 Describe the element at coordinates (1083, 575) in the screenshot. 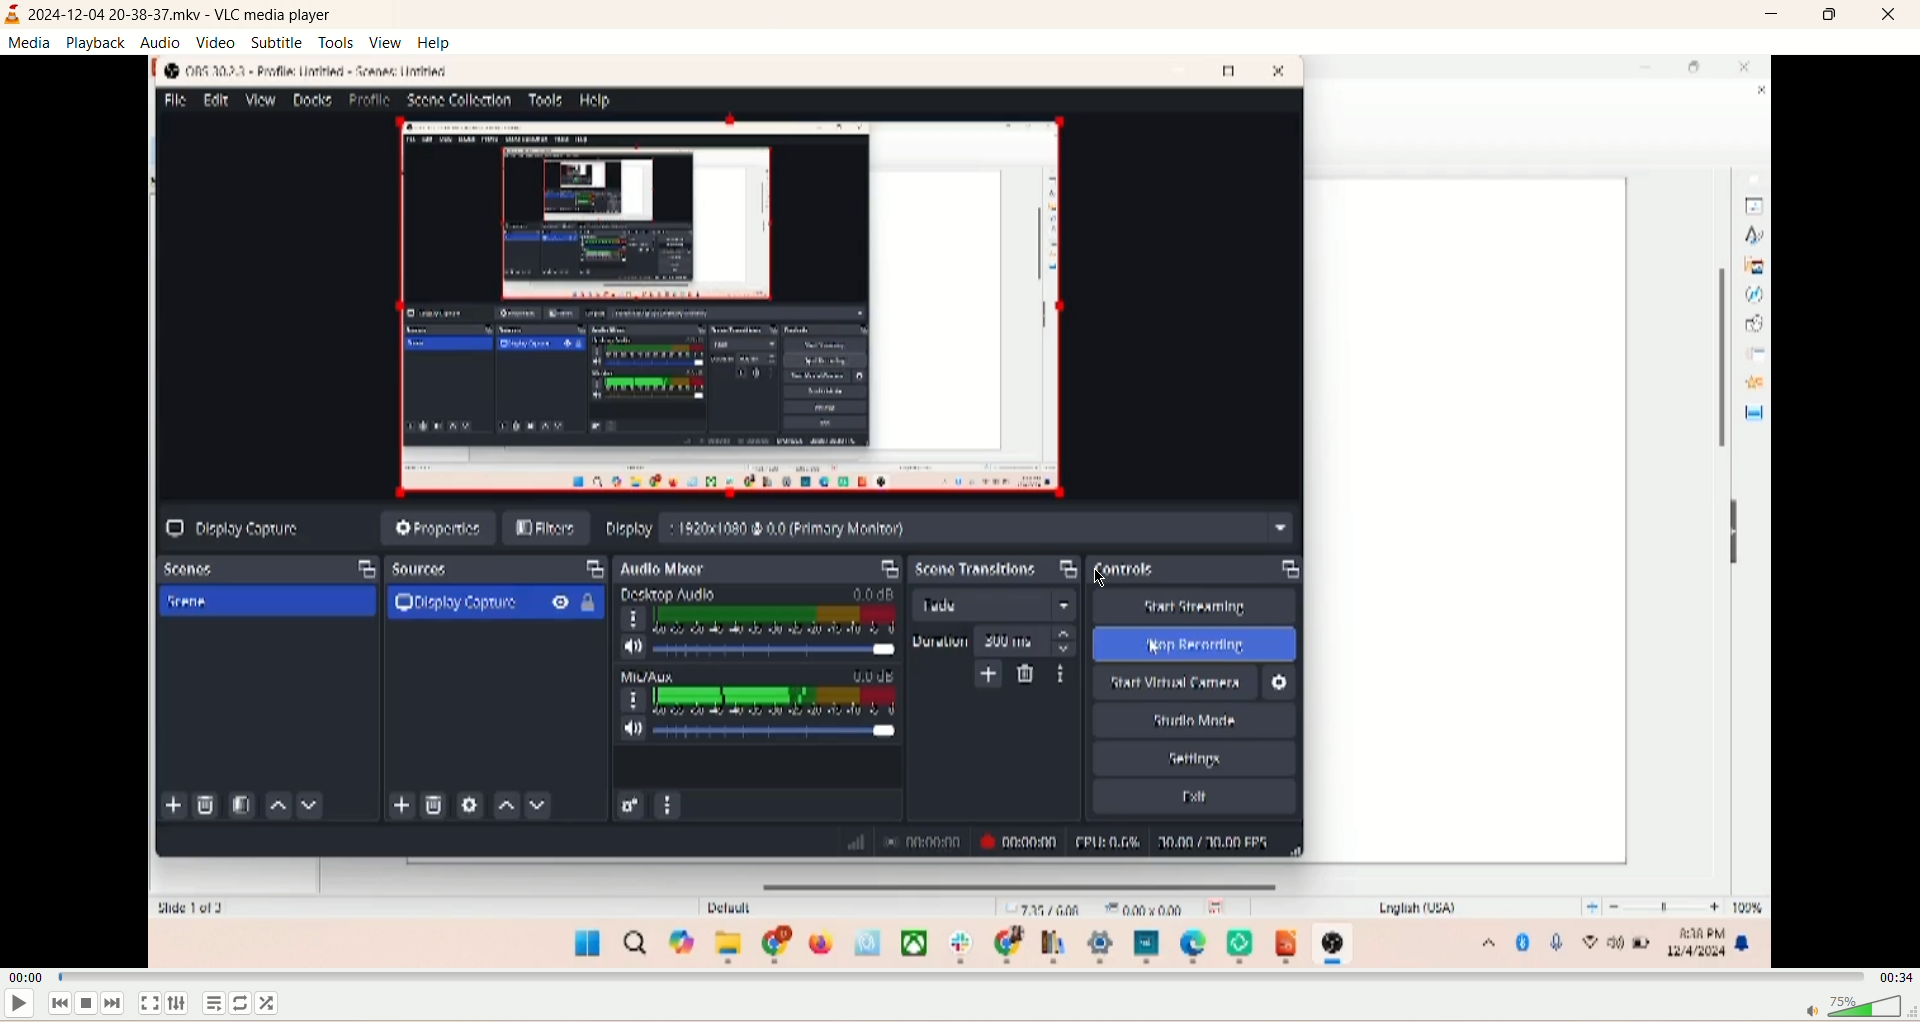

I see `cursor` at that location.